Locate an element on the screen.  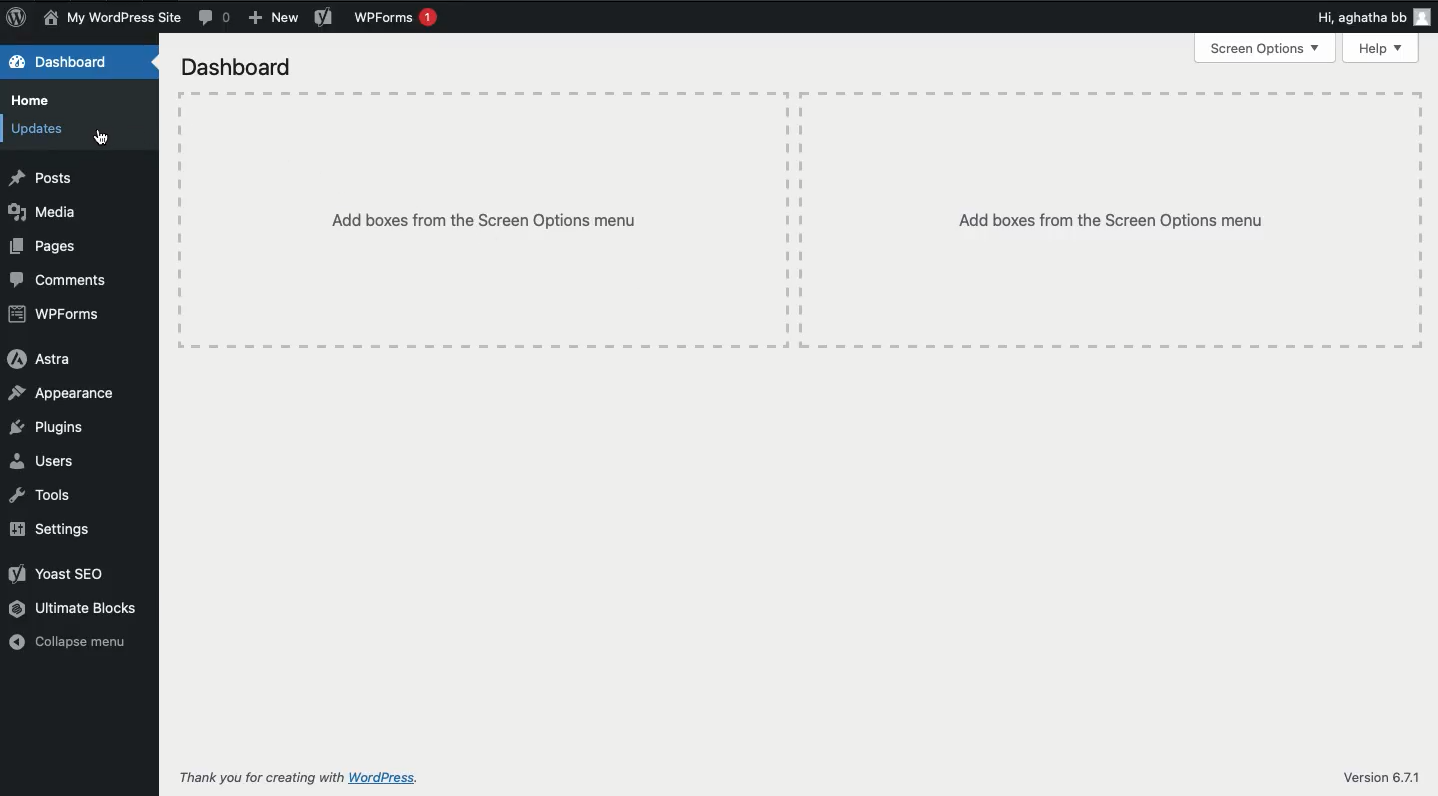
Settings is located at coordinates (52, 532).